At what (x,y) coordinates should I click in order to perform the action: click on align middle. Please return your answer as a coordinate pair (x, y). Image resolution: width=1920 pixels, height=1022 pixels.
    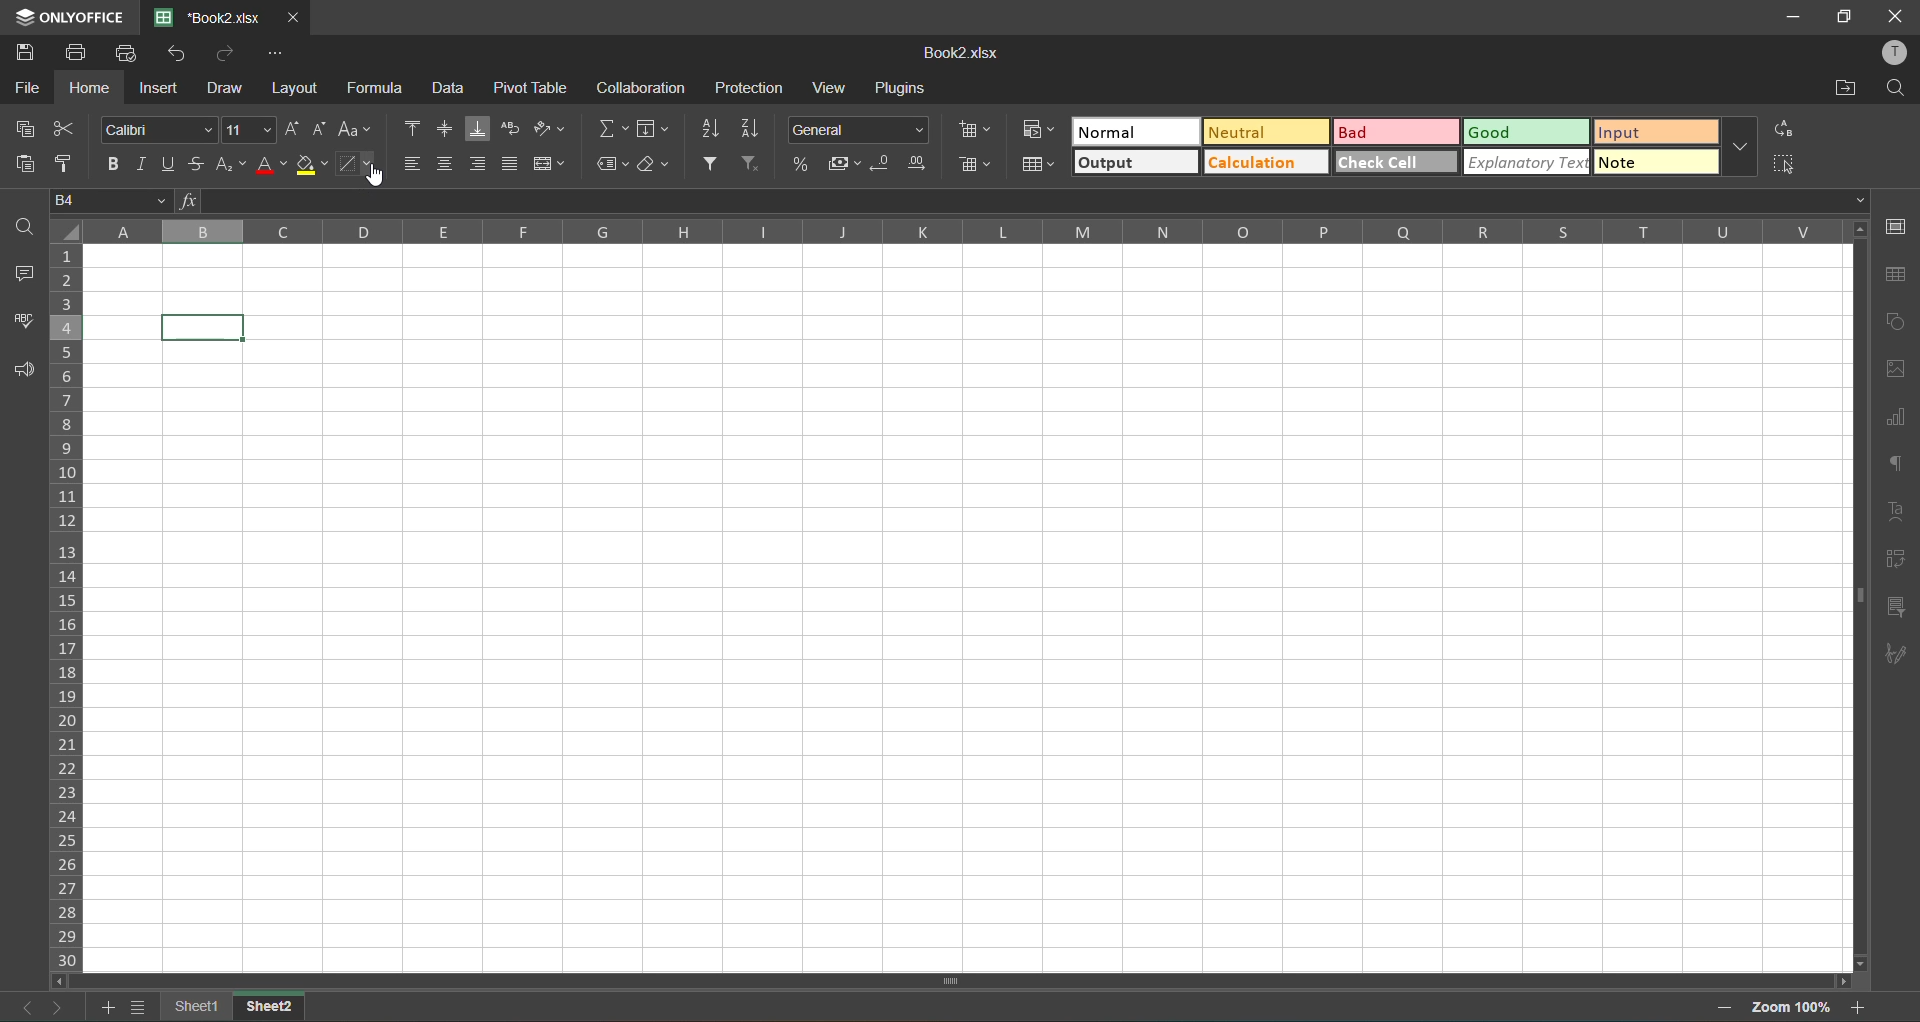
    Looking at the image, I should click on (450, 129).